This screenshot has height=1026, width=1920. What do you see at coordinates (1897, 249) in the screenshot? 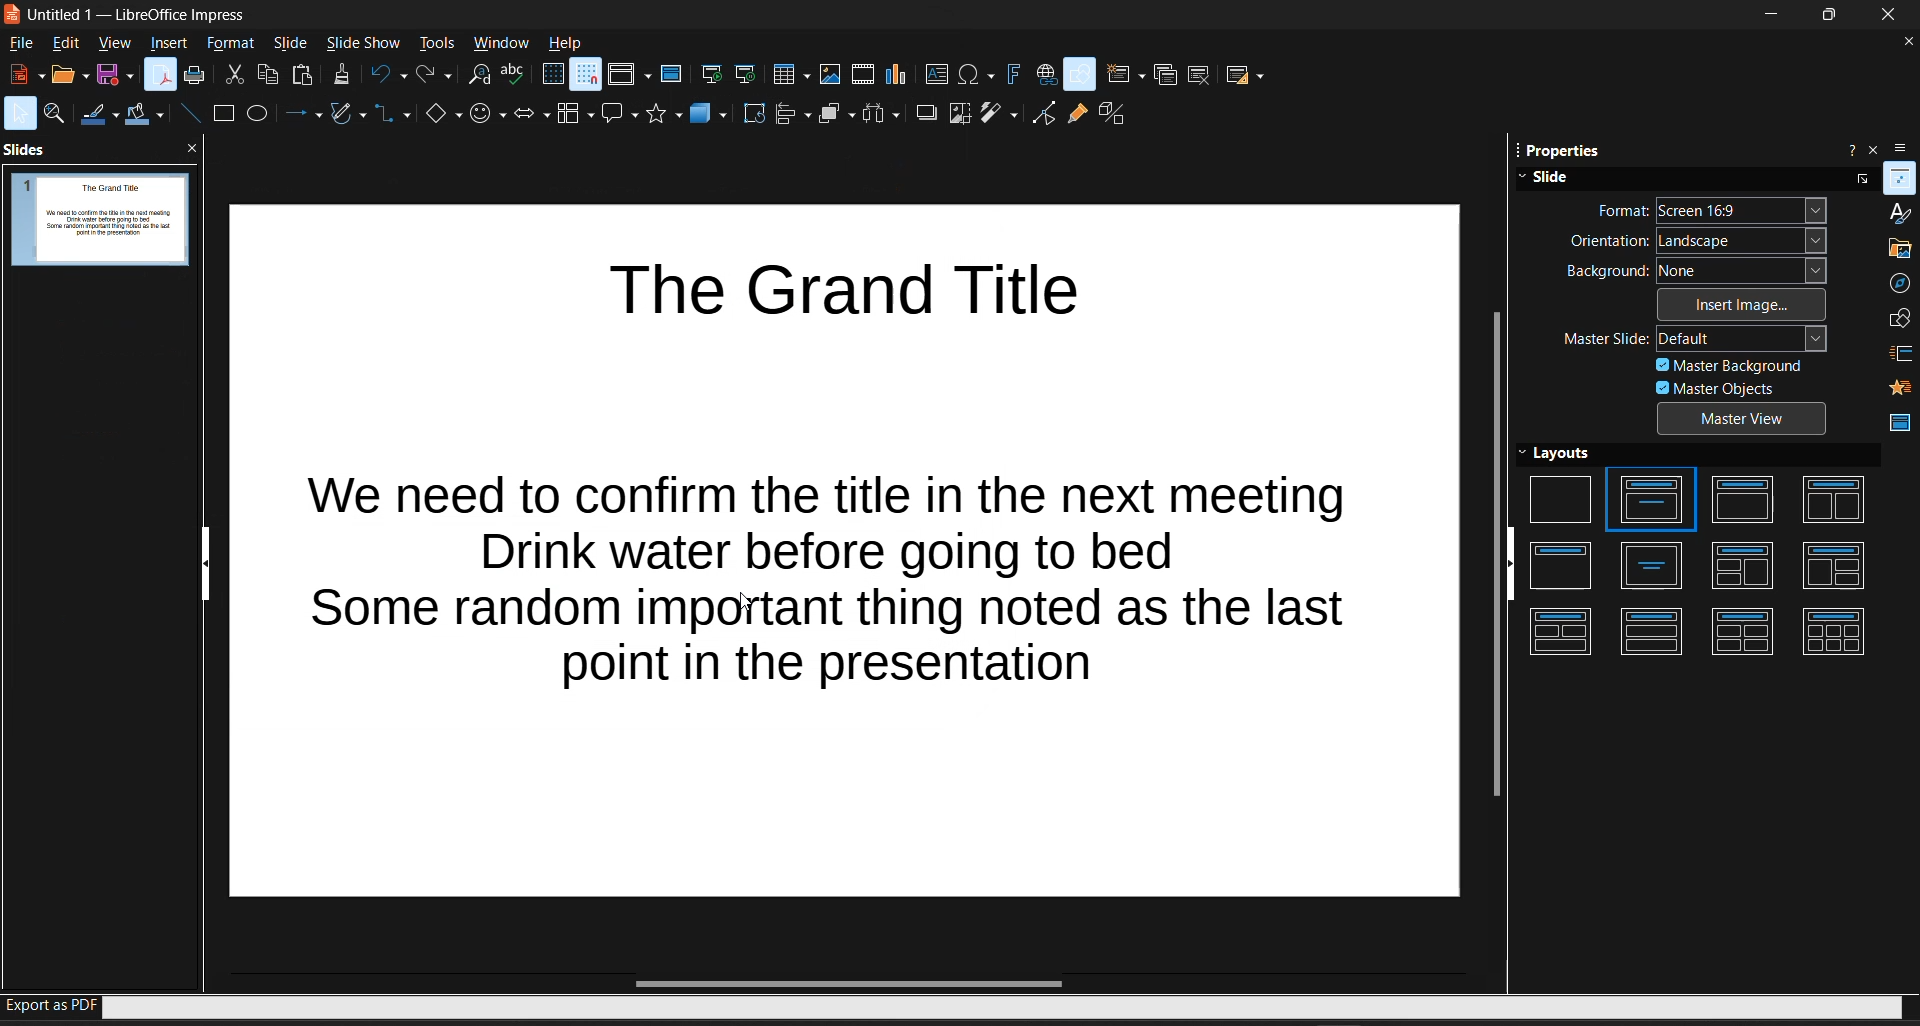
I see `gallery` at bounding box center [1897, 249].